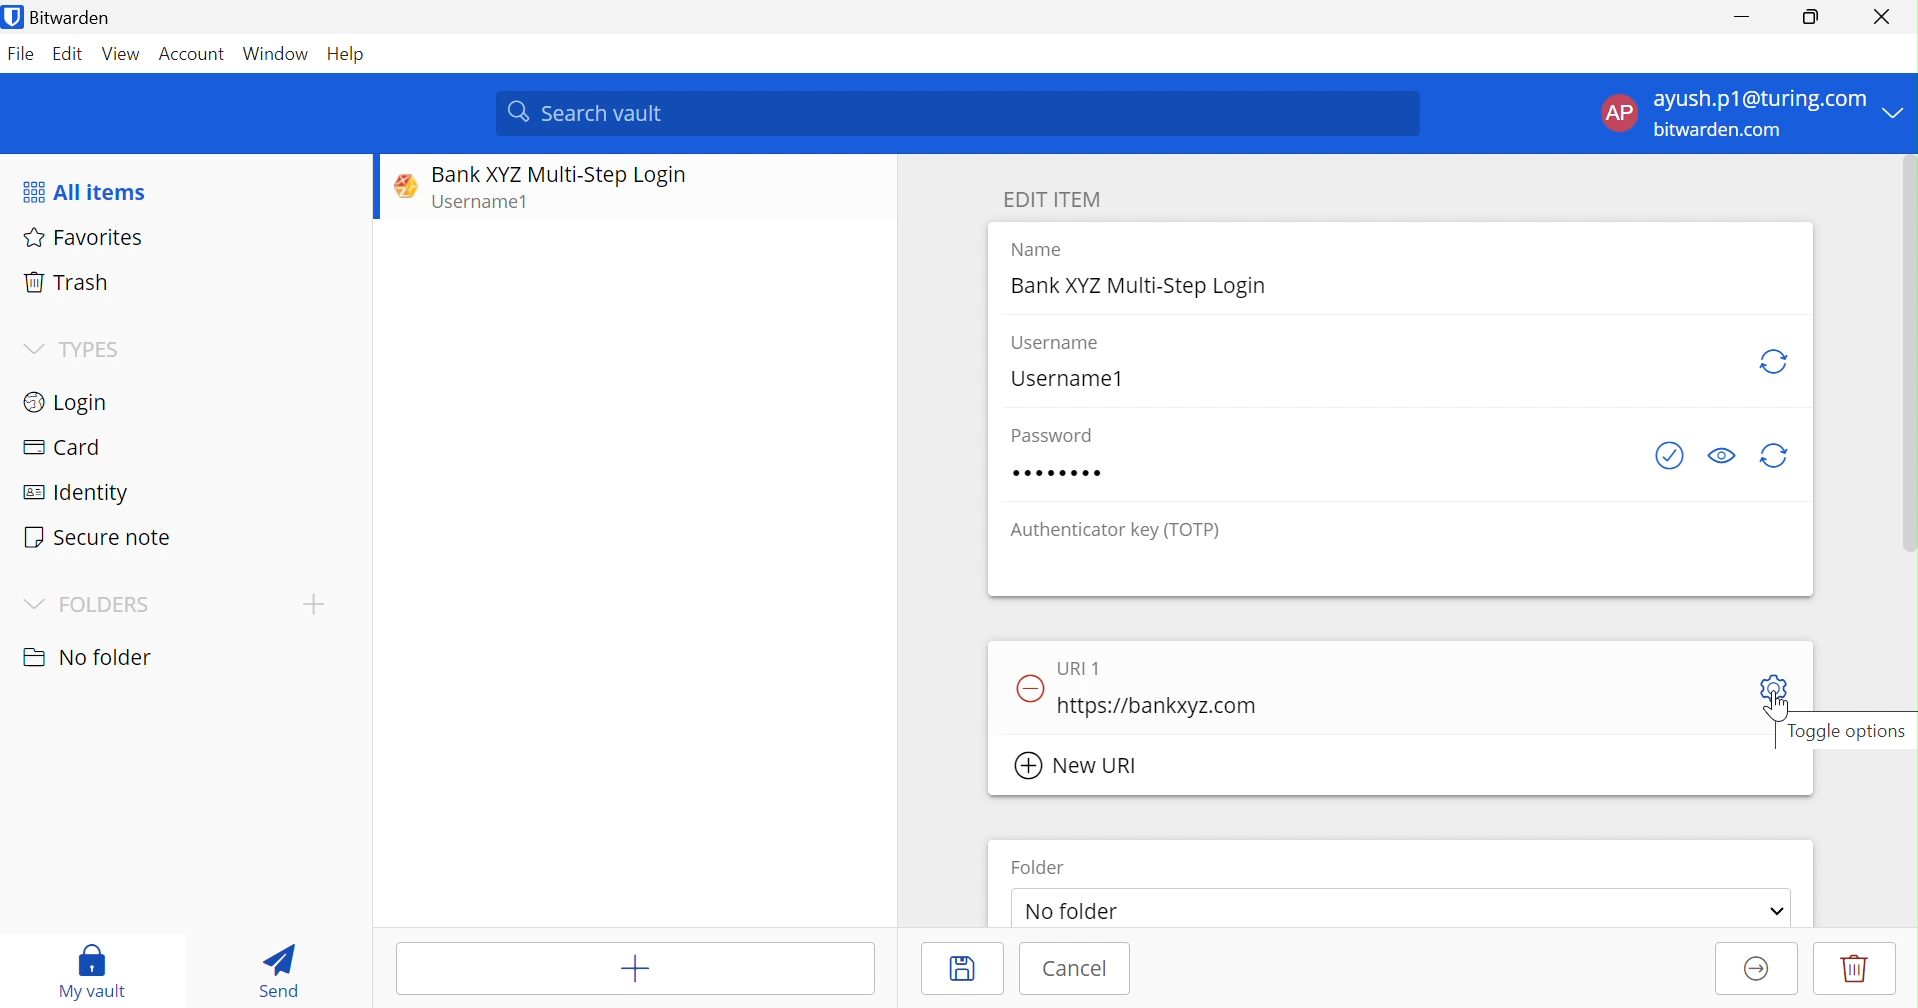 The image size is (1918, 1008). What do you see at coordinates (490, 204) in the screenshot?
I see `Username1` at bounding box center [490, 204].